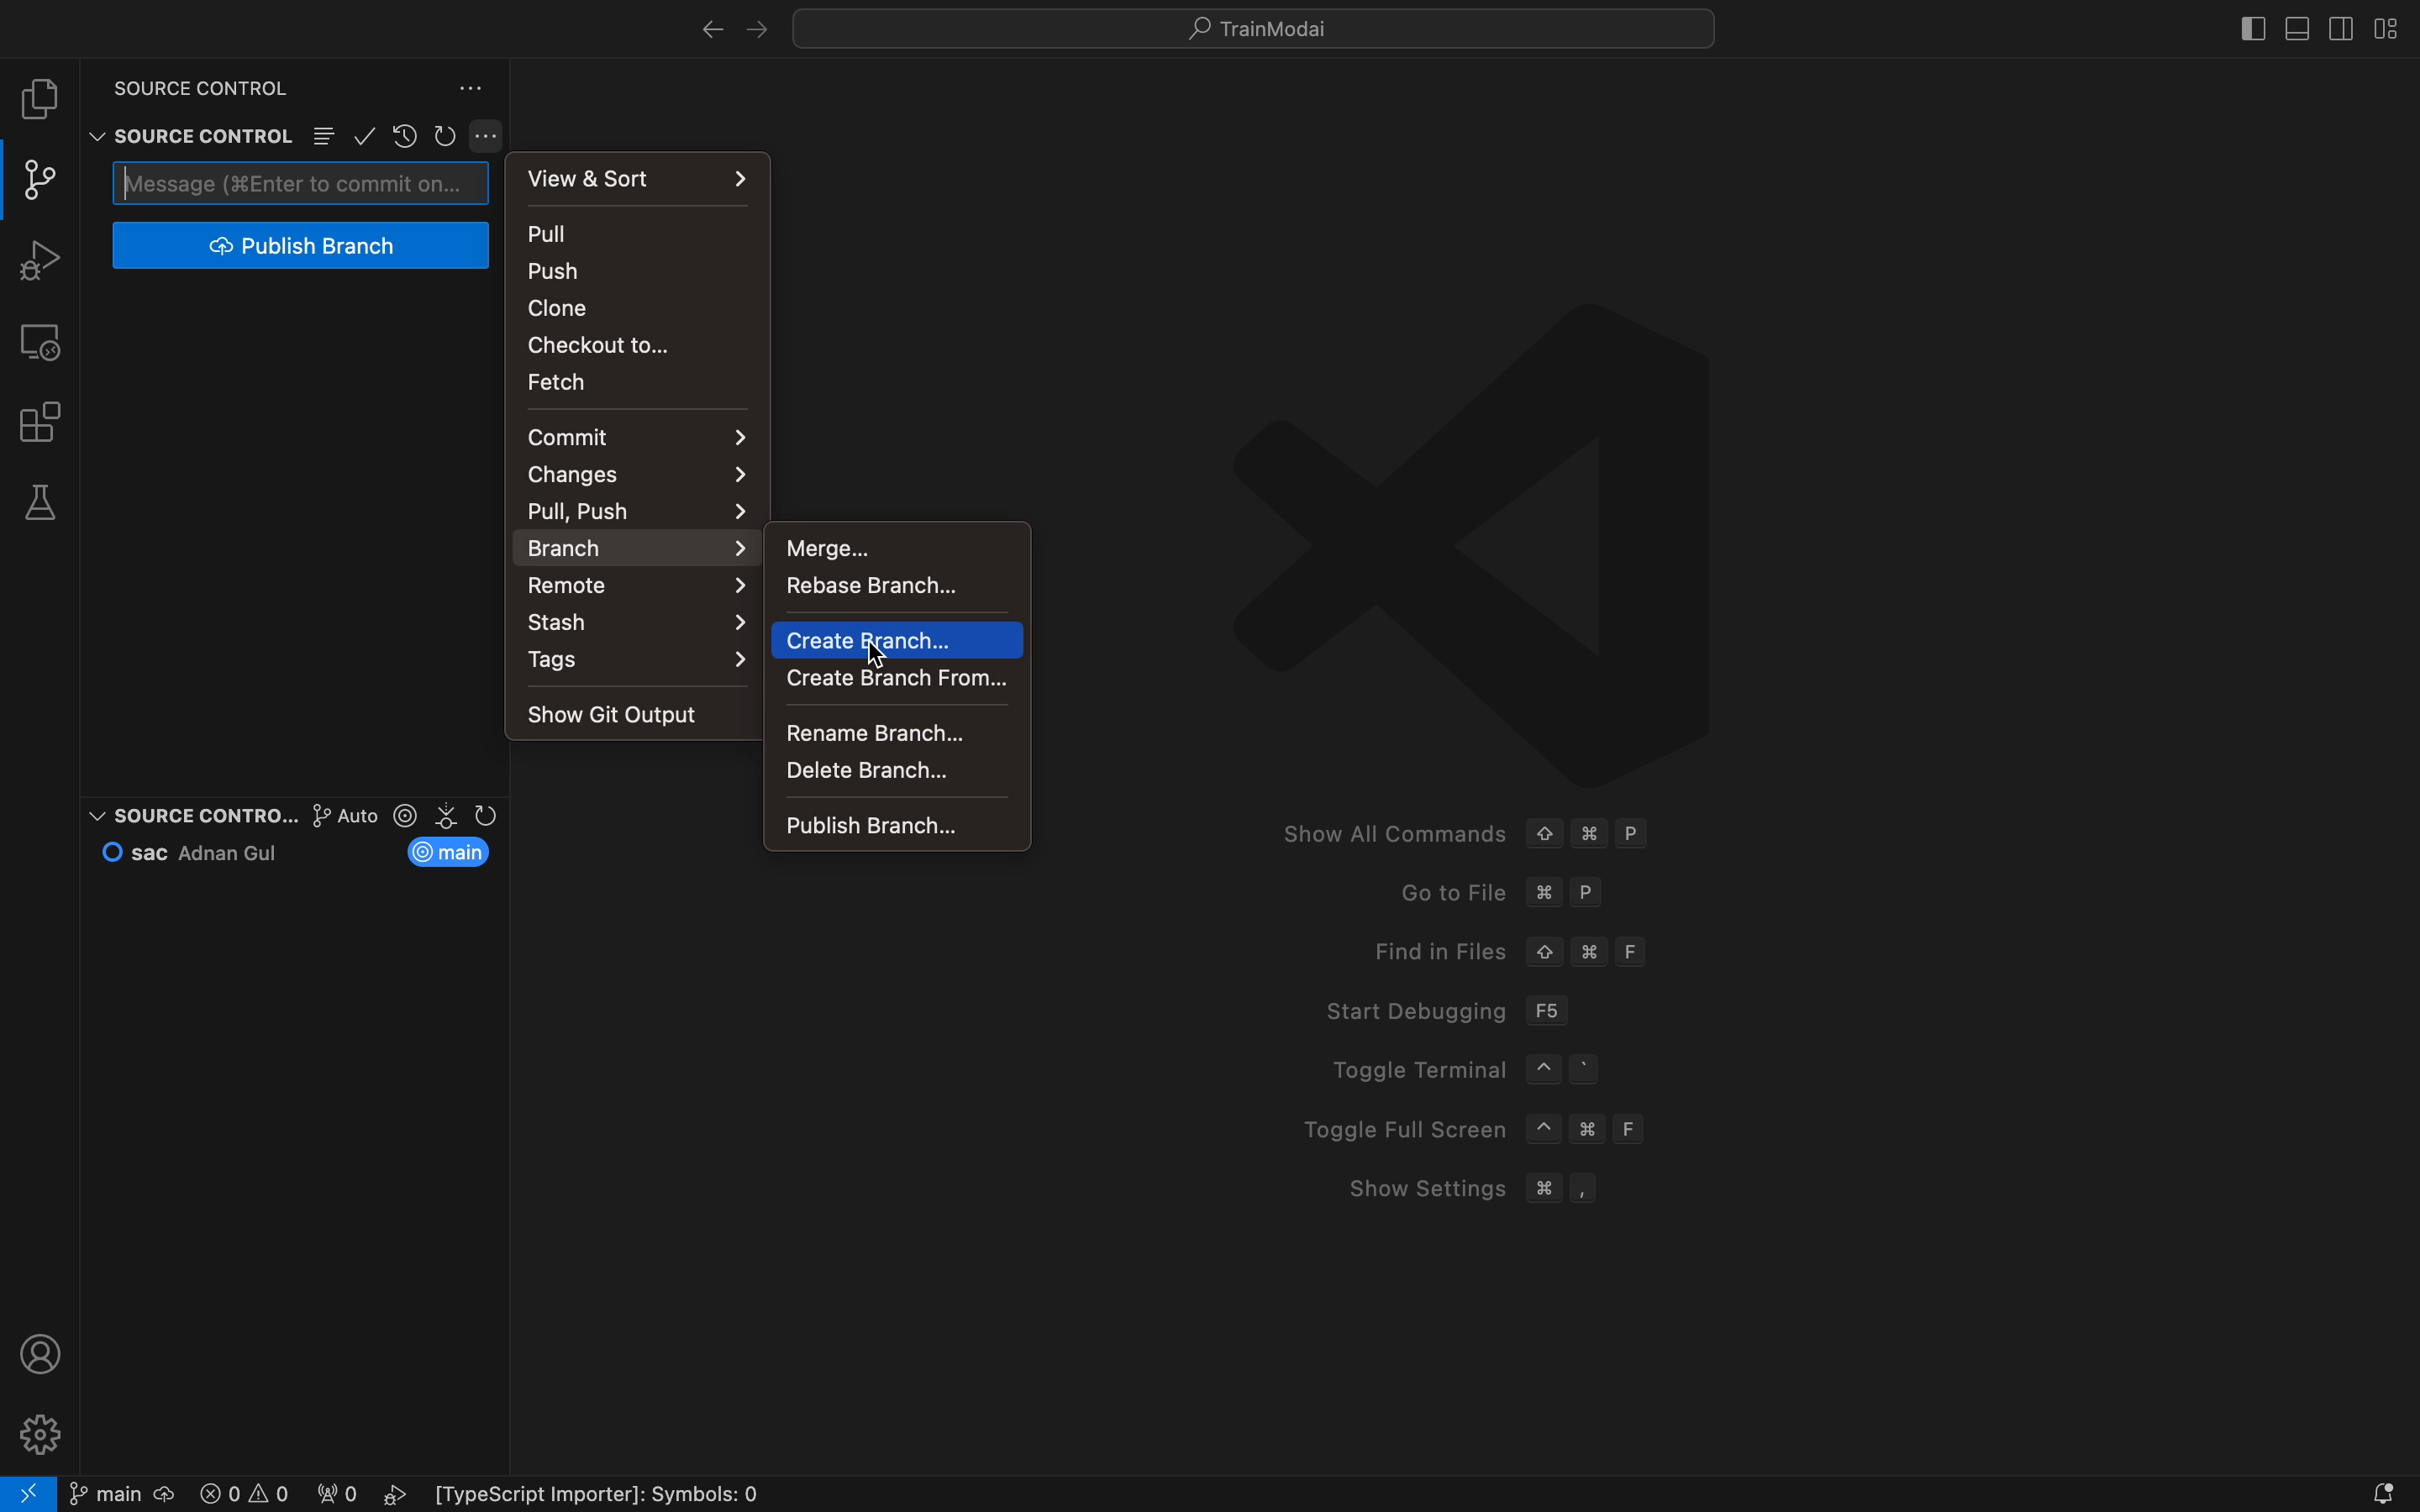 Image resolution: width=2420 pixels, height=1512 pixels. I want to click on toggle primary bar, so click(2300, 26).